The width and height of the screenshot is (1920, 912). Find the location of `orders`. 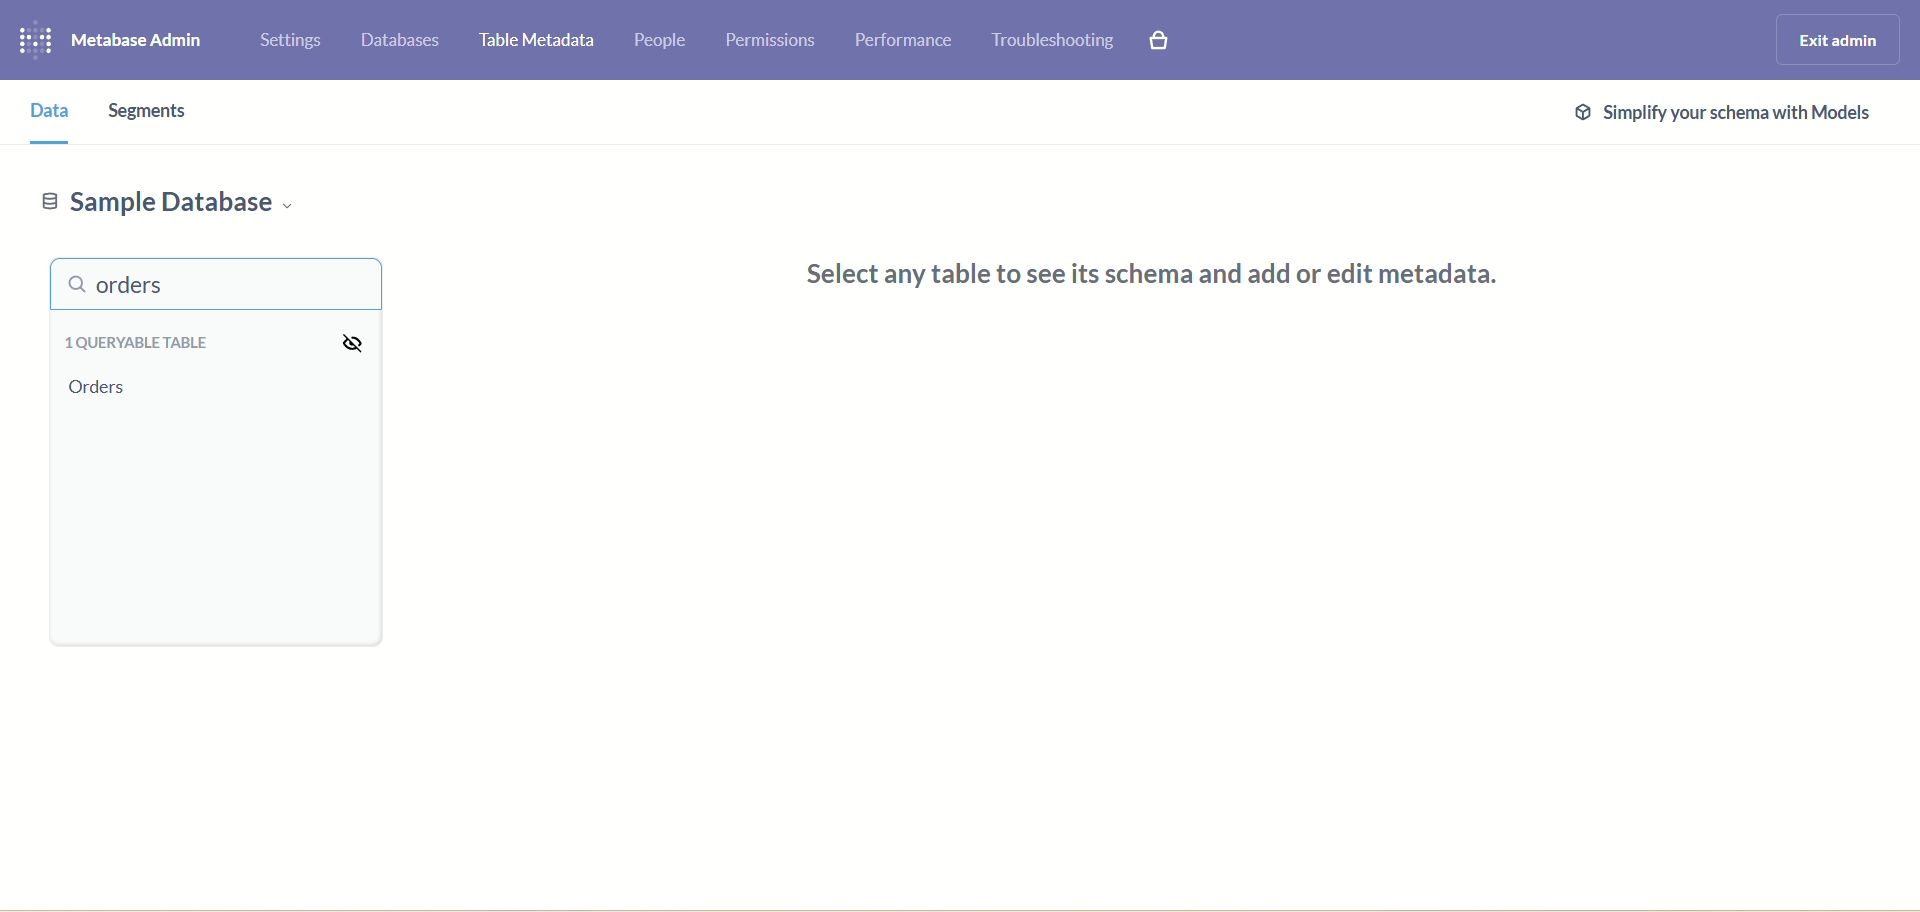

orders is located at coordinates (221, 287).